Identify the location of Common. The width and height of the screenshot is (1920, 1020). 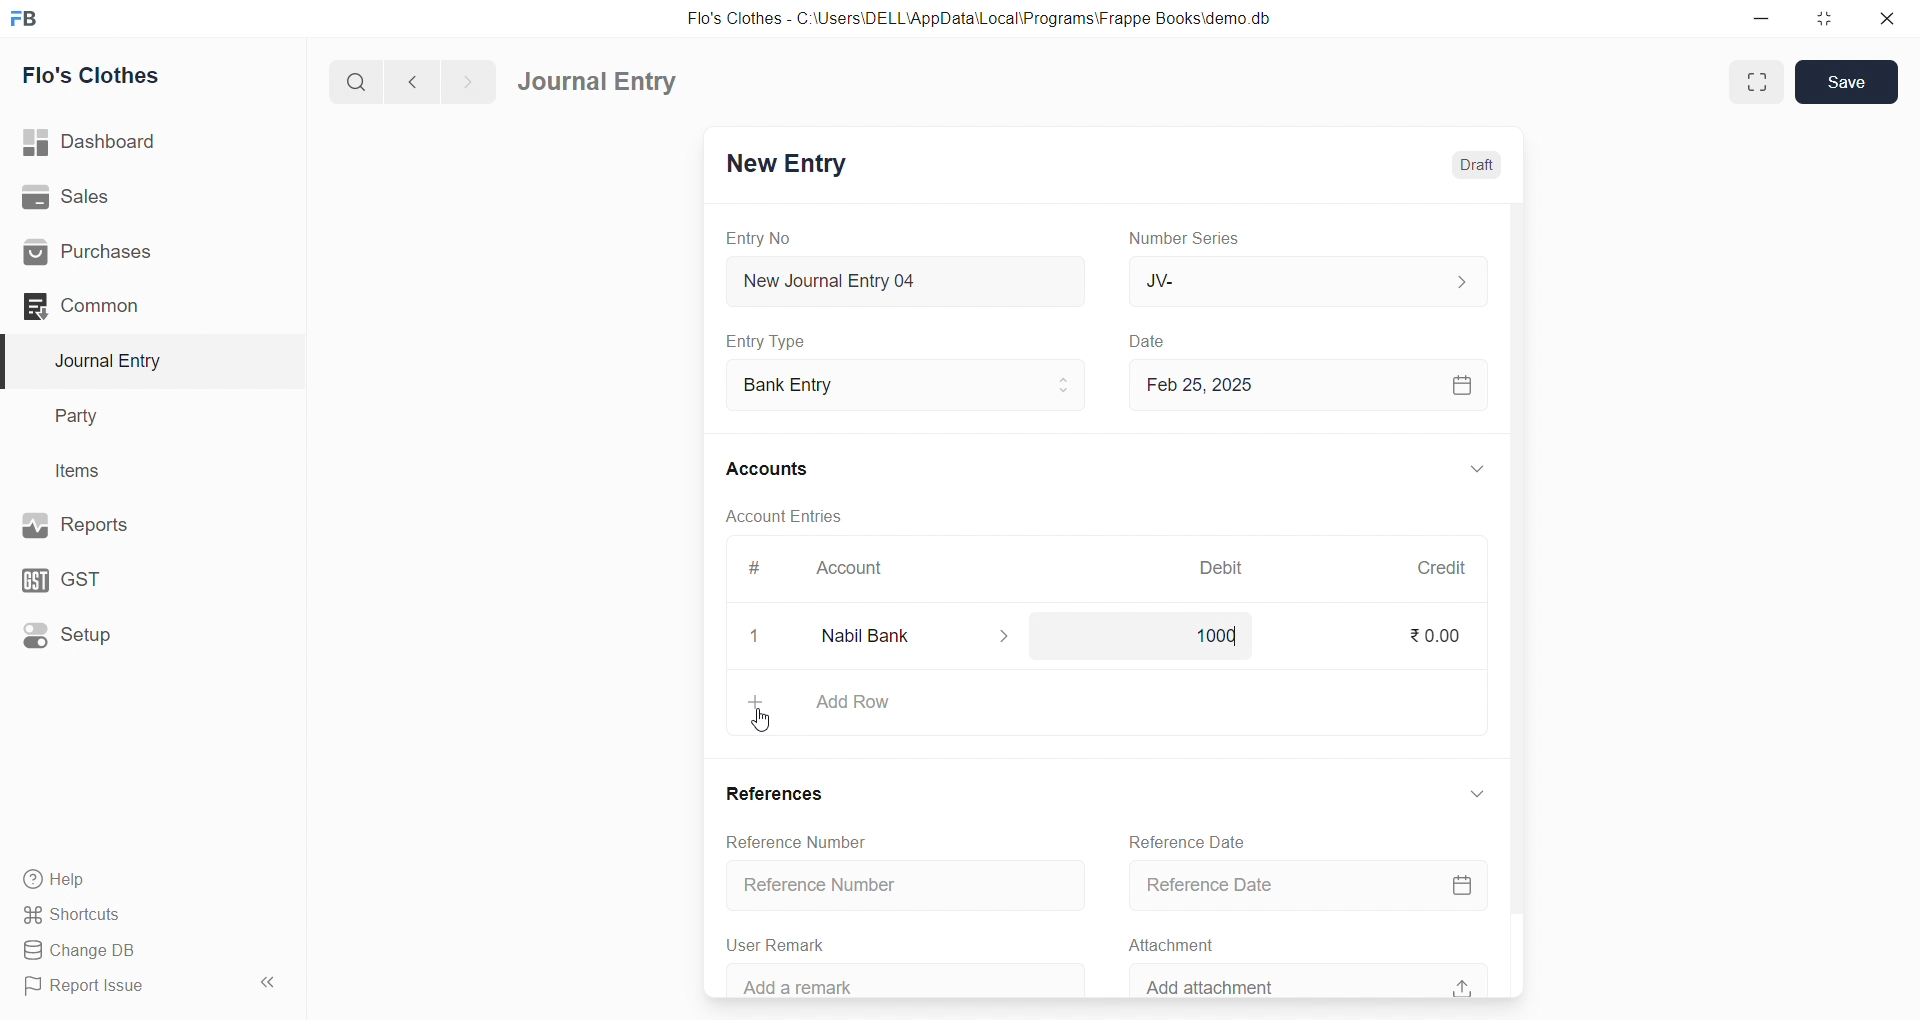
(134, 305).